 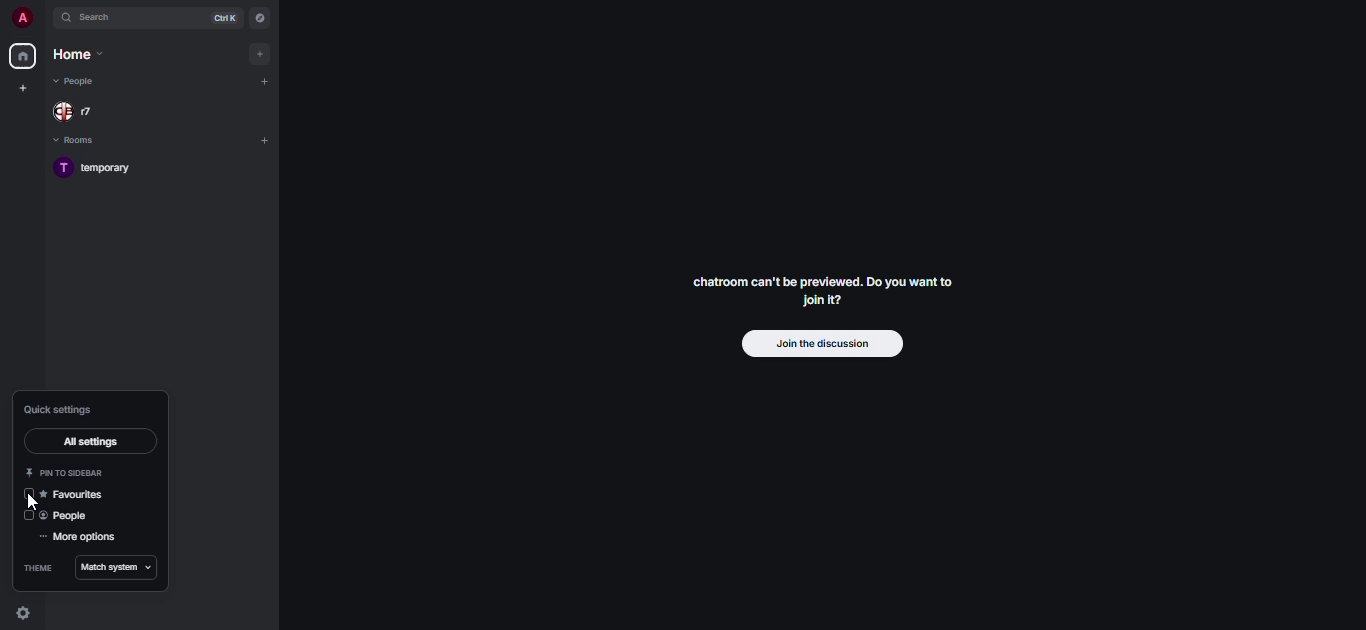 I want to click on rooms, so click(x=85, y=140).